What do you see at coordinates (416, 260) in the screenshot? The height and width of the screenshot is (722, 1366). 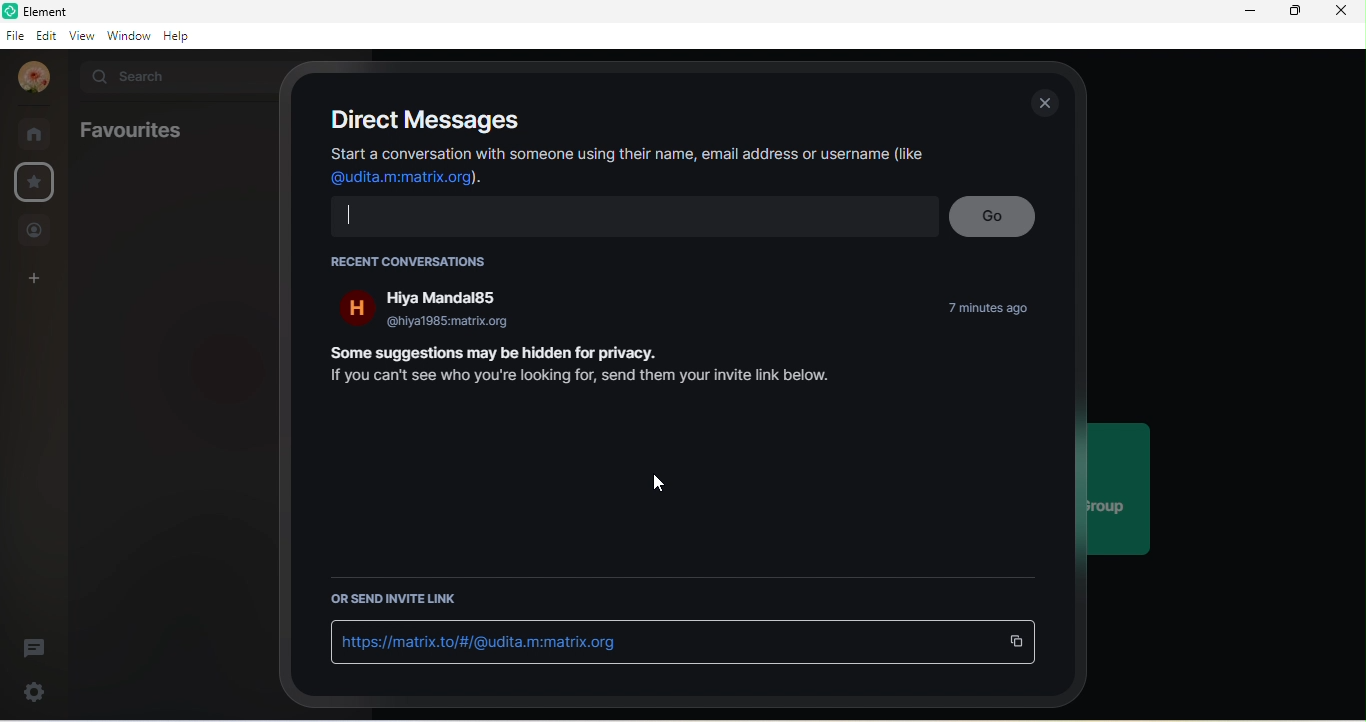 I see `recent conversations` at bounding box center [416, 260].